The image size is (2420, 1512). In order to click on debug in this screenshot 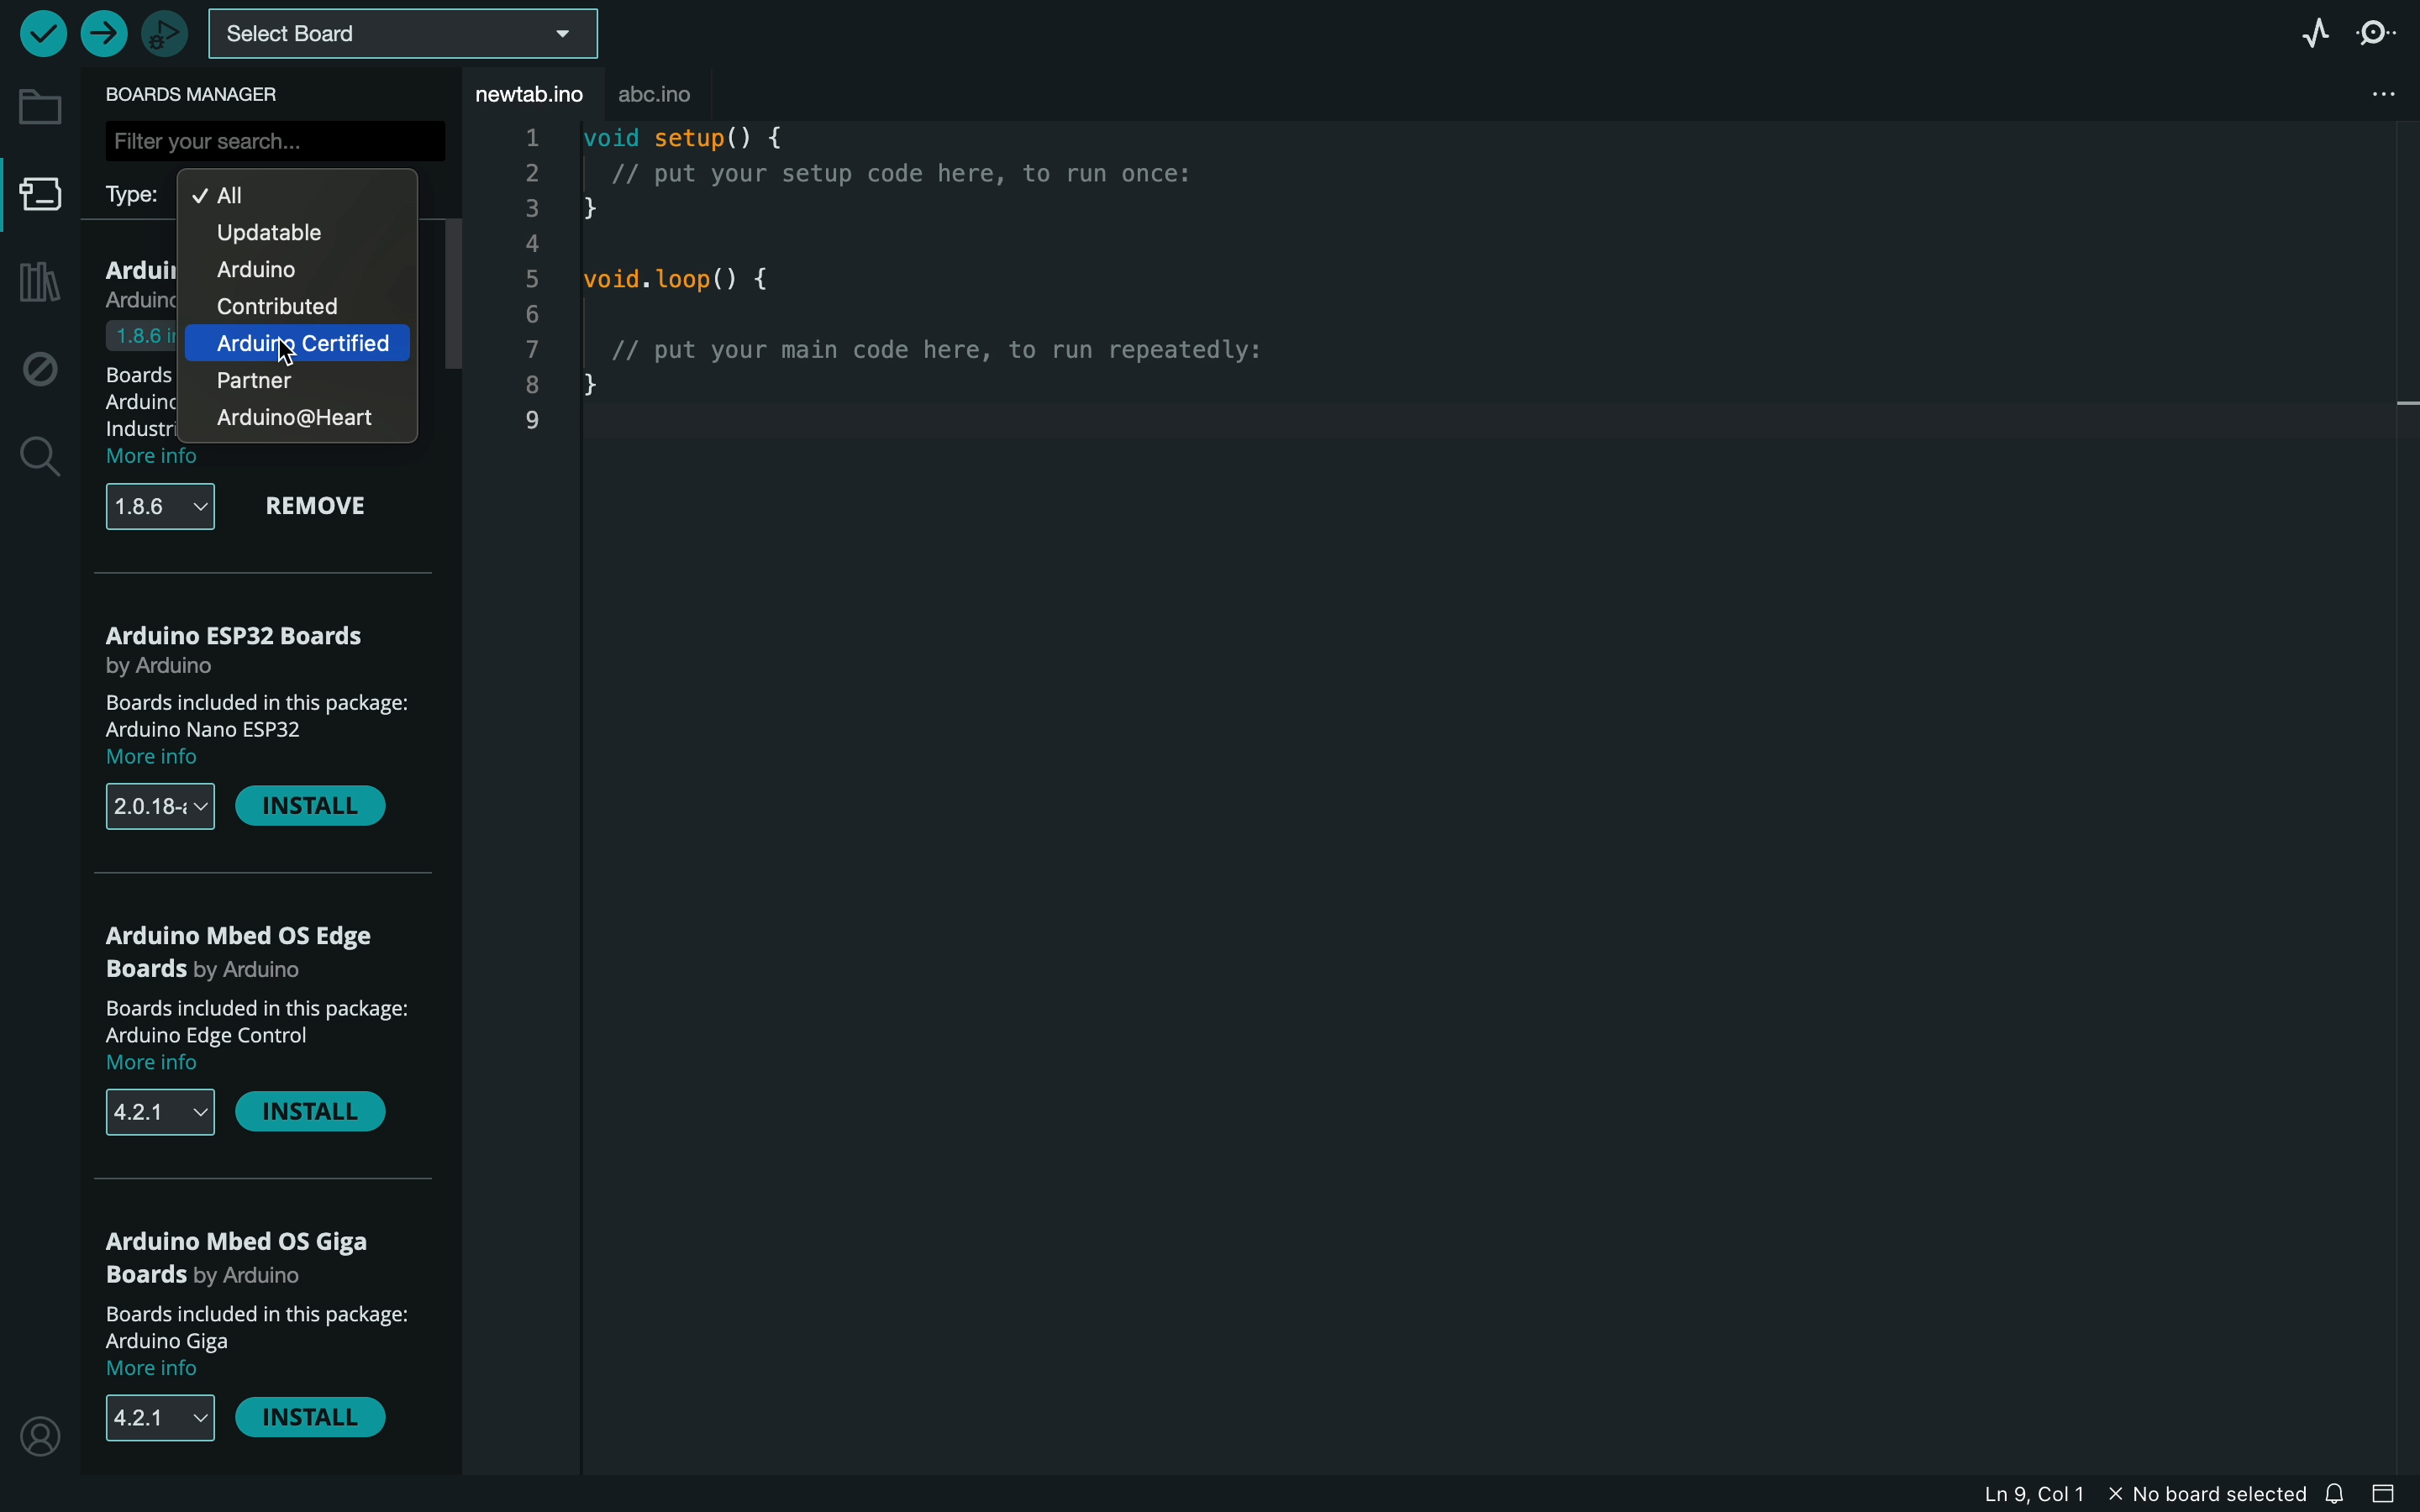, I will do `click(35, 363)`.